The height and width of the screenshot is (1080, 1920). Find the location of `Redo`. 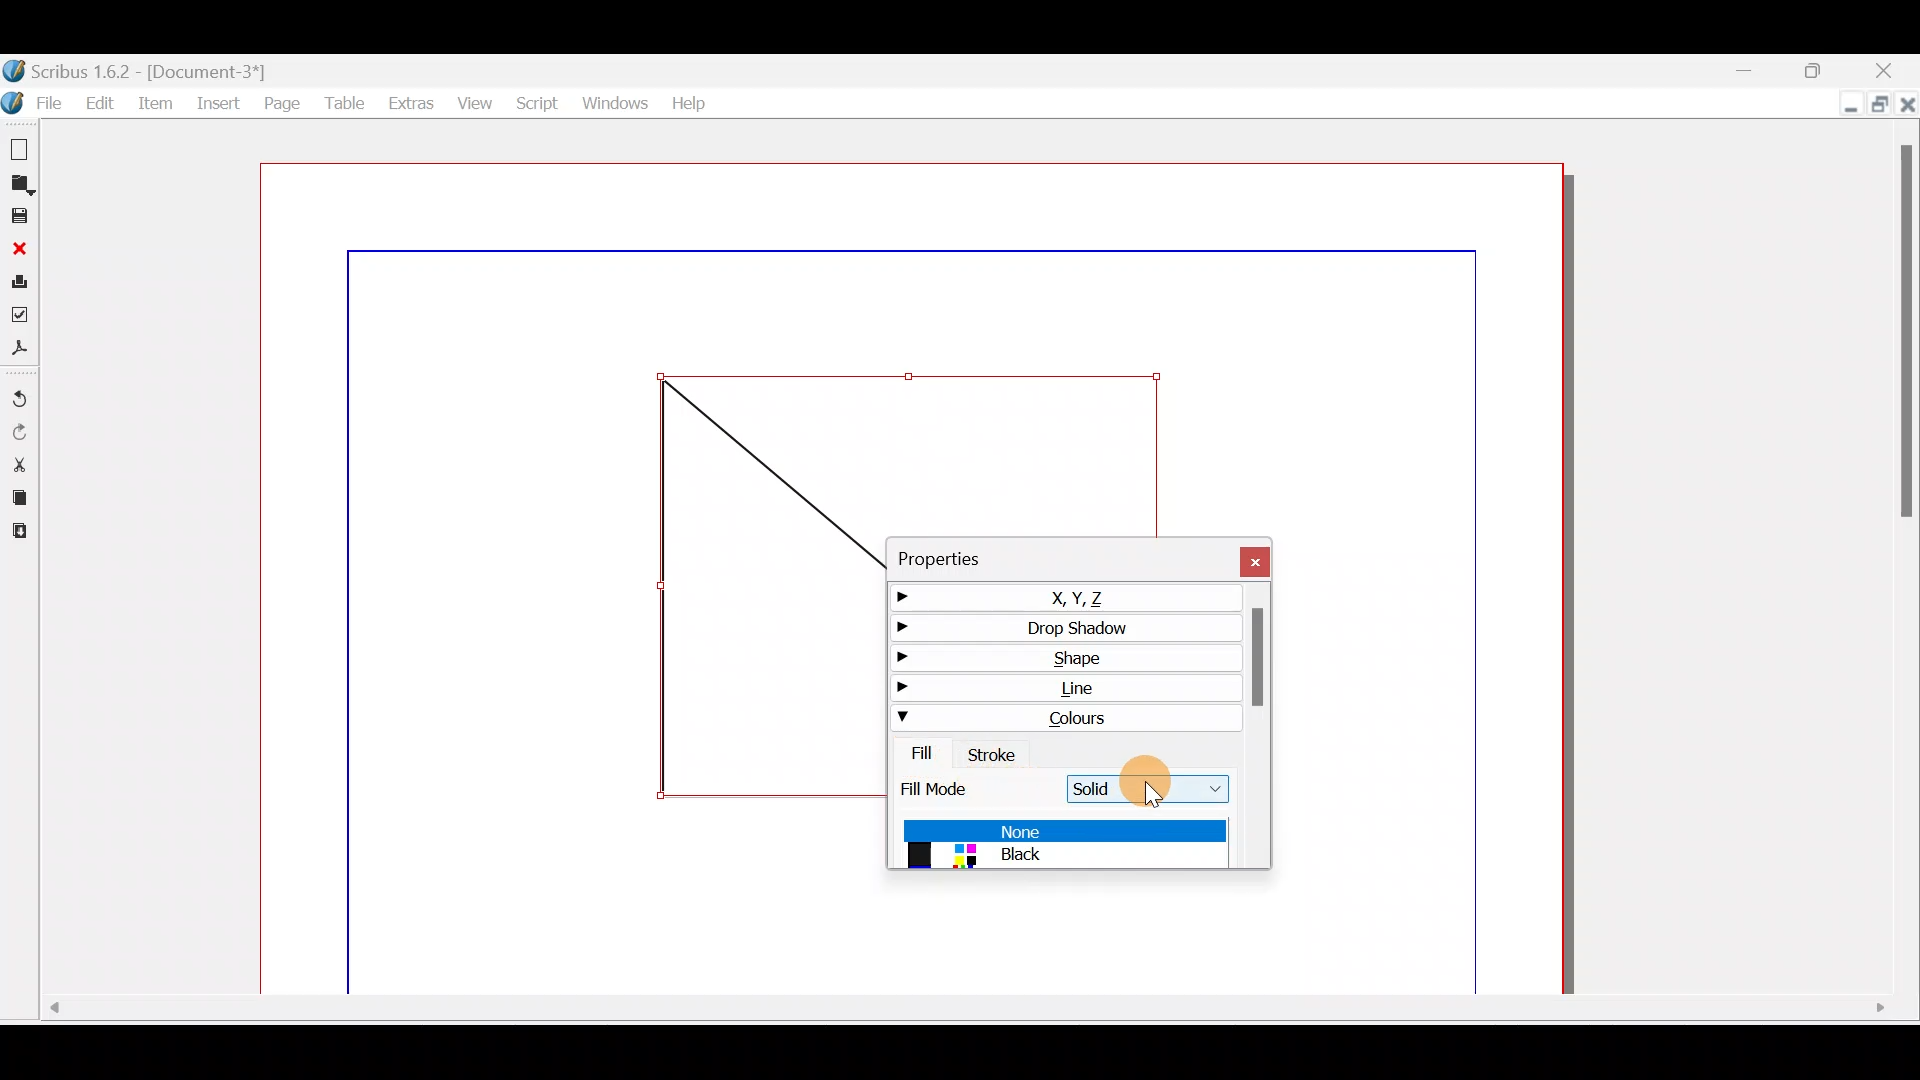

Redo is located at coordinates (23, 432).